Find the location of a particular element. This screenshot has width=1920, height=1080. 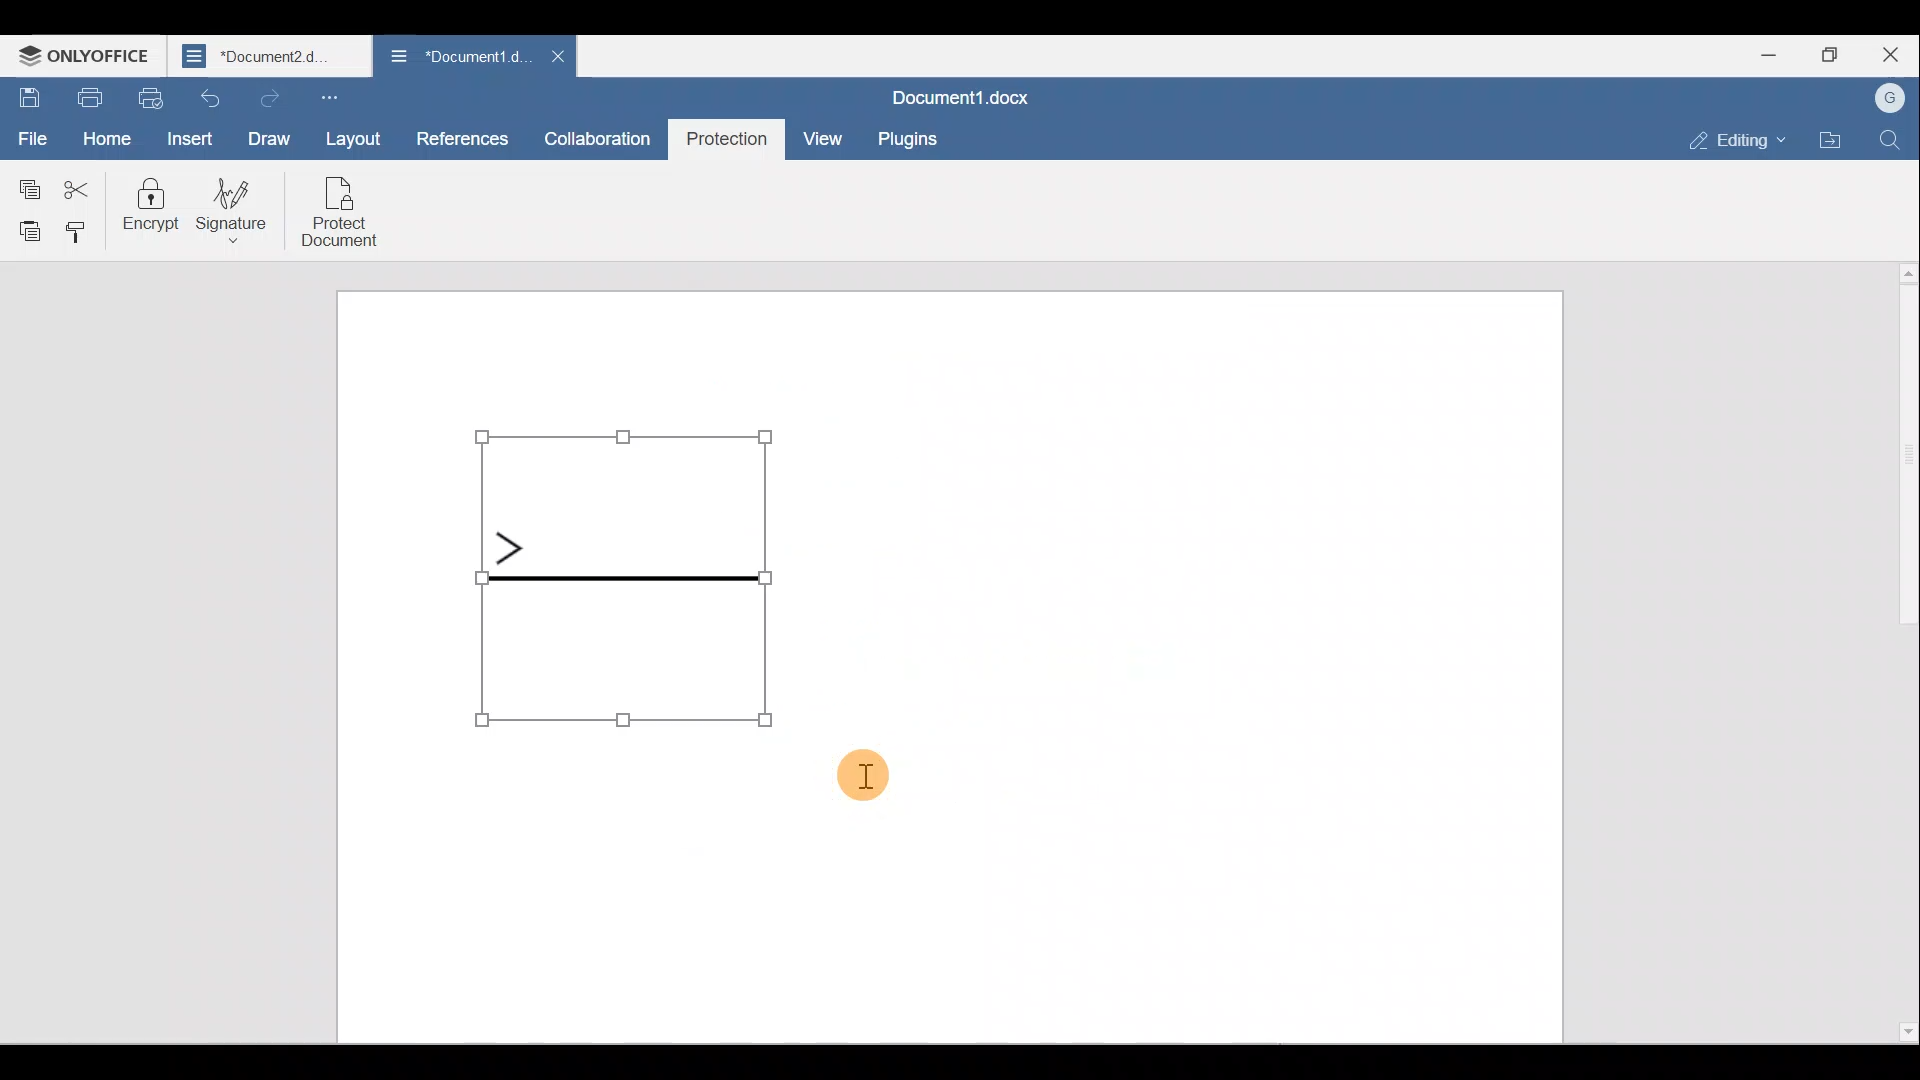

Plugins is located at coordinates (907, 139).